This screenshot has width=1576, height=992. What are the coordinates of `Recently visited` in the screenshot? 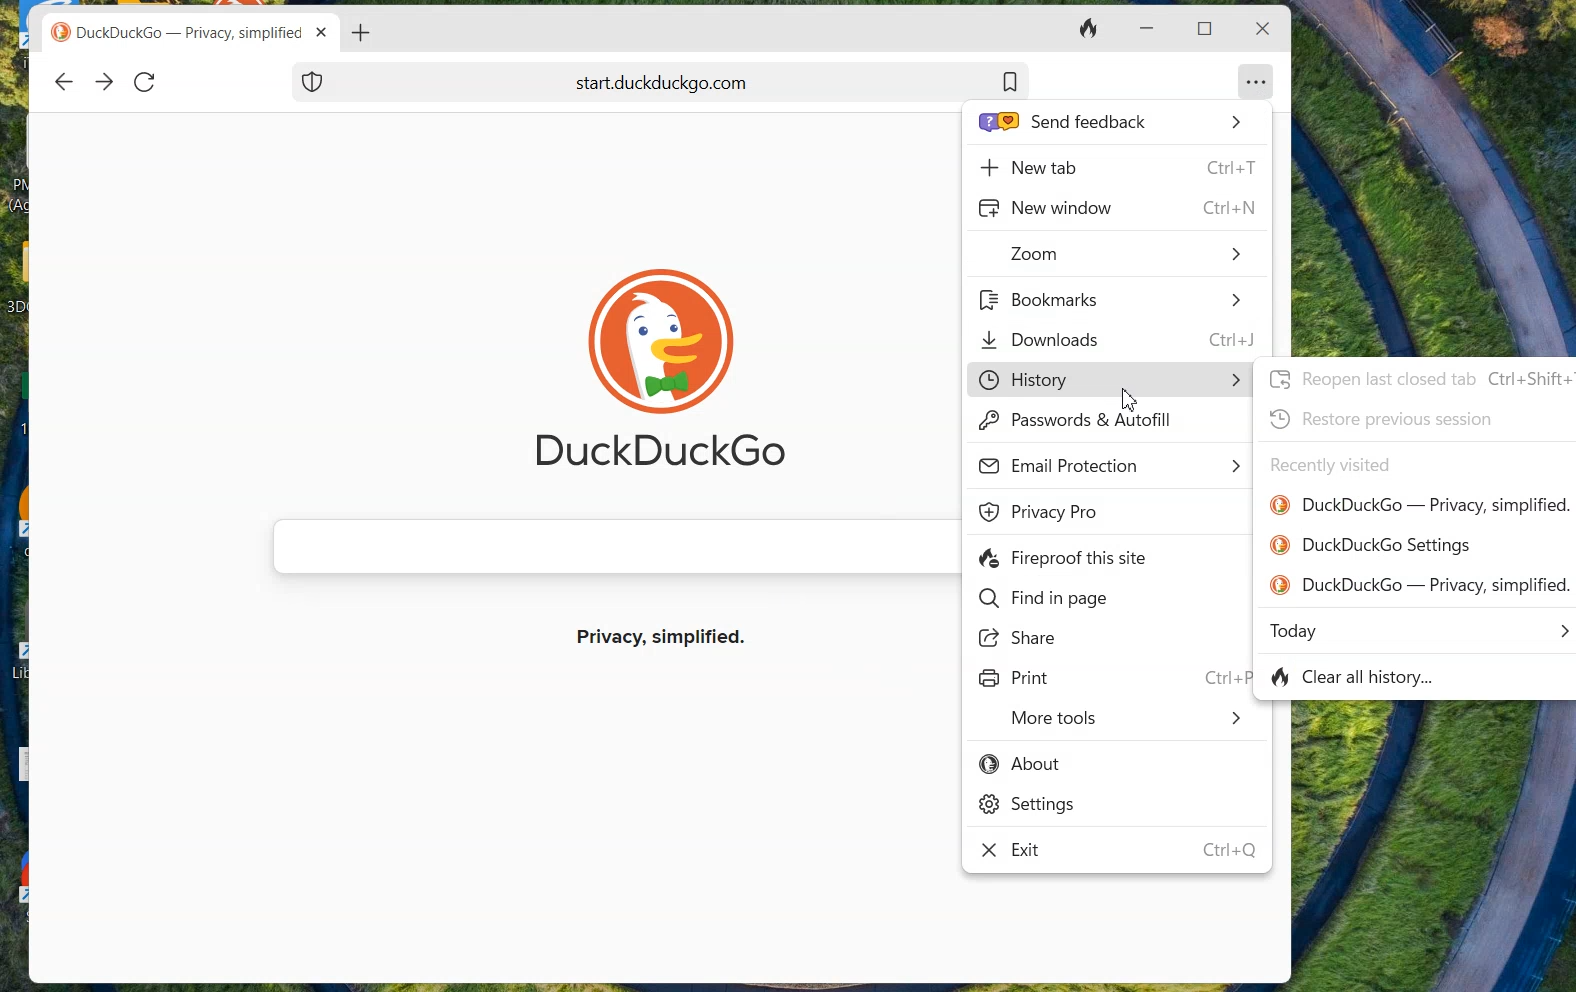 It's located at (1330, 465).